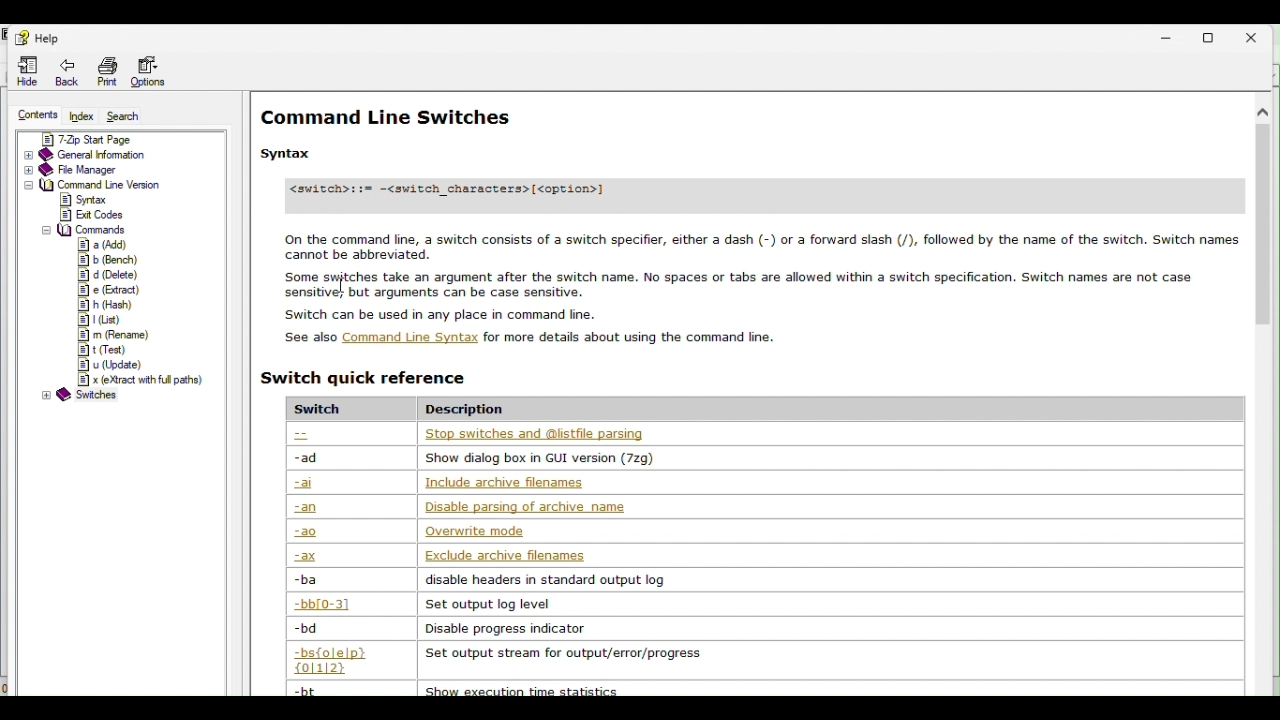 The image size is (1280, 720). What do you see at coordinates (759, 292) in the screenshot?
I see `On the command line, a switch consists of a switch specifier, either a dash (-) or a forward slash (/), followed by the name of the switch. Switch names
cannot be abbreviated.

Soma svfches take an argument afar the Switch name. No spaces or tabs are akowed win 3 switch specication. Switch names ae not case
sensitive; but arguments can be case sensitive.

Switch can be used in any place in command fine.

See also Command Line Syntax for more details about using the command fine.` at bounding box center [759, 292].